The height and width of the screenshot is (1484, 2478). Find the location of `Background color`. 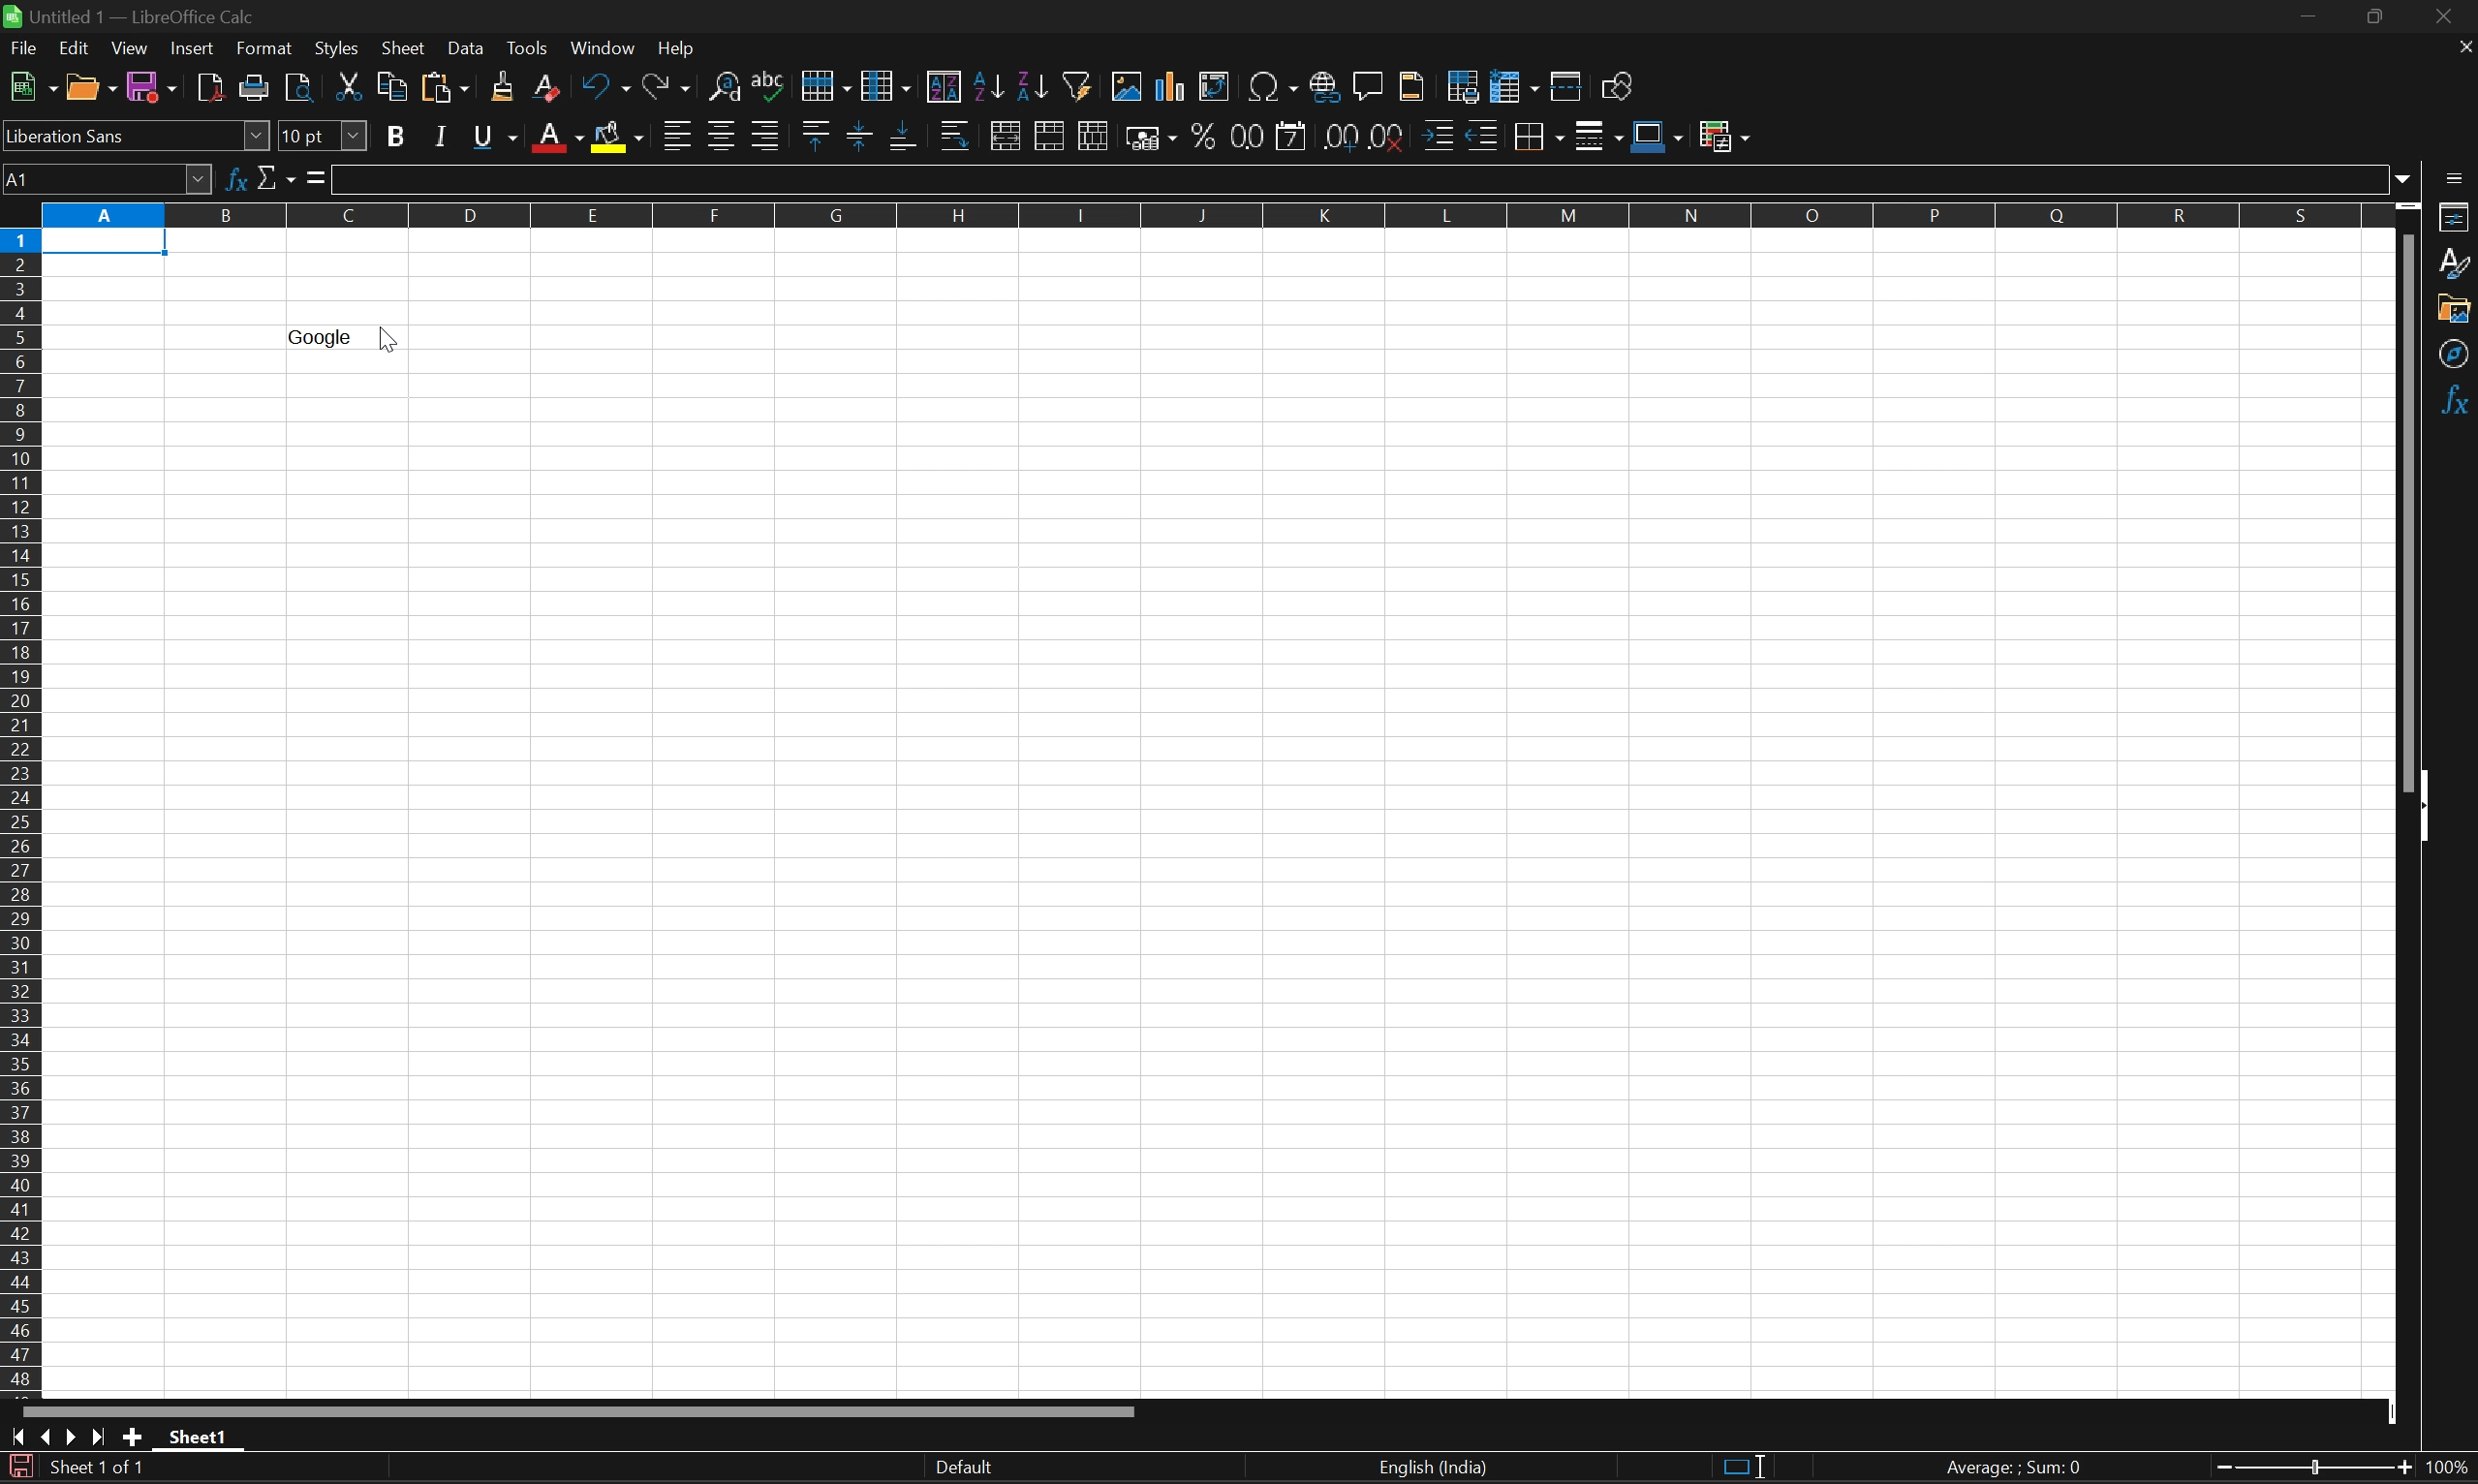

Background color is located at coordinates (620, 136).